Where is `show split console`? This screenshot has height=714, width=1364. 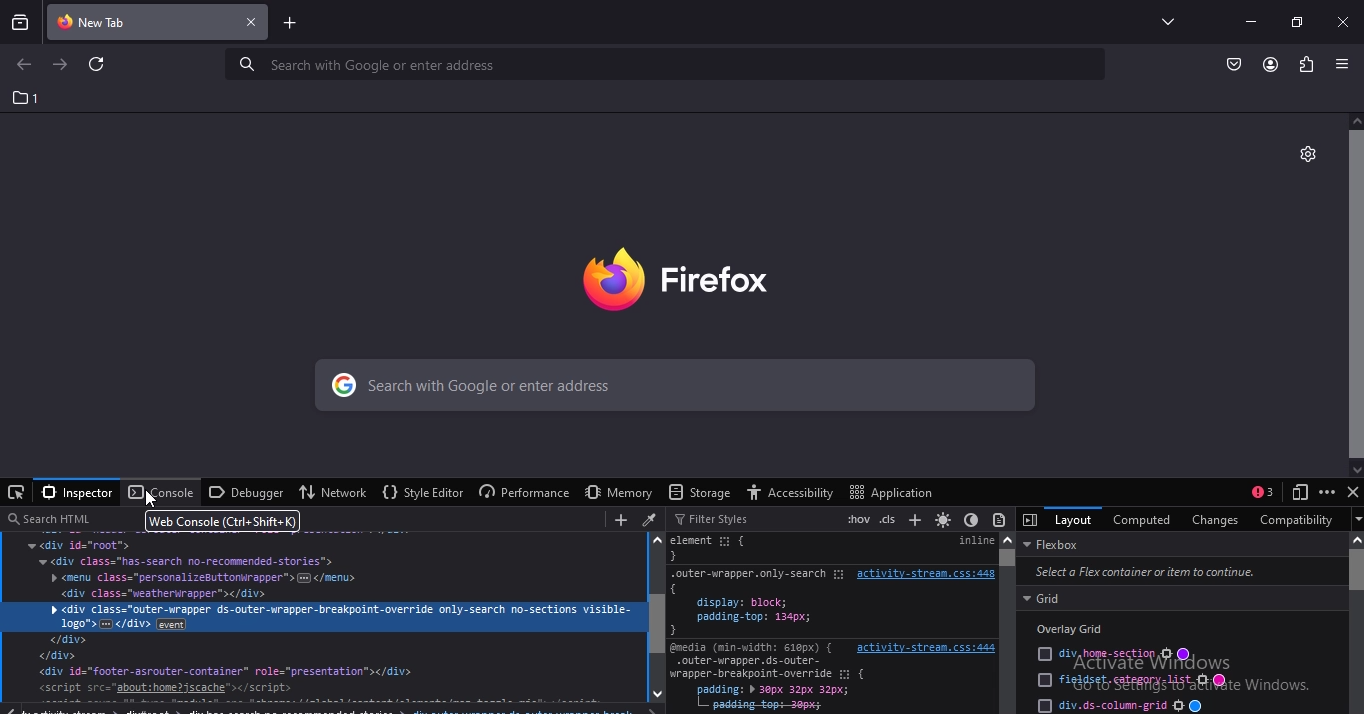 show split console is located at coordinates (1260, 491).